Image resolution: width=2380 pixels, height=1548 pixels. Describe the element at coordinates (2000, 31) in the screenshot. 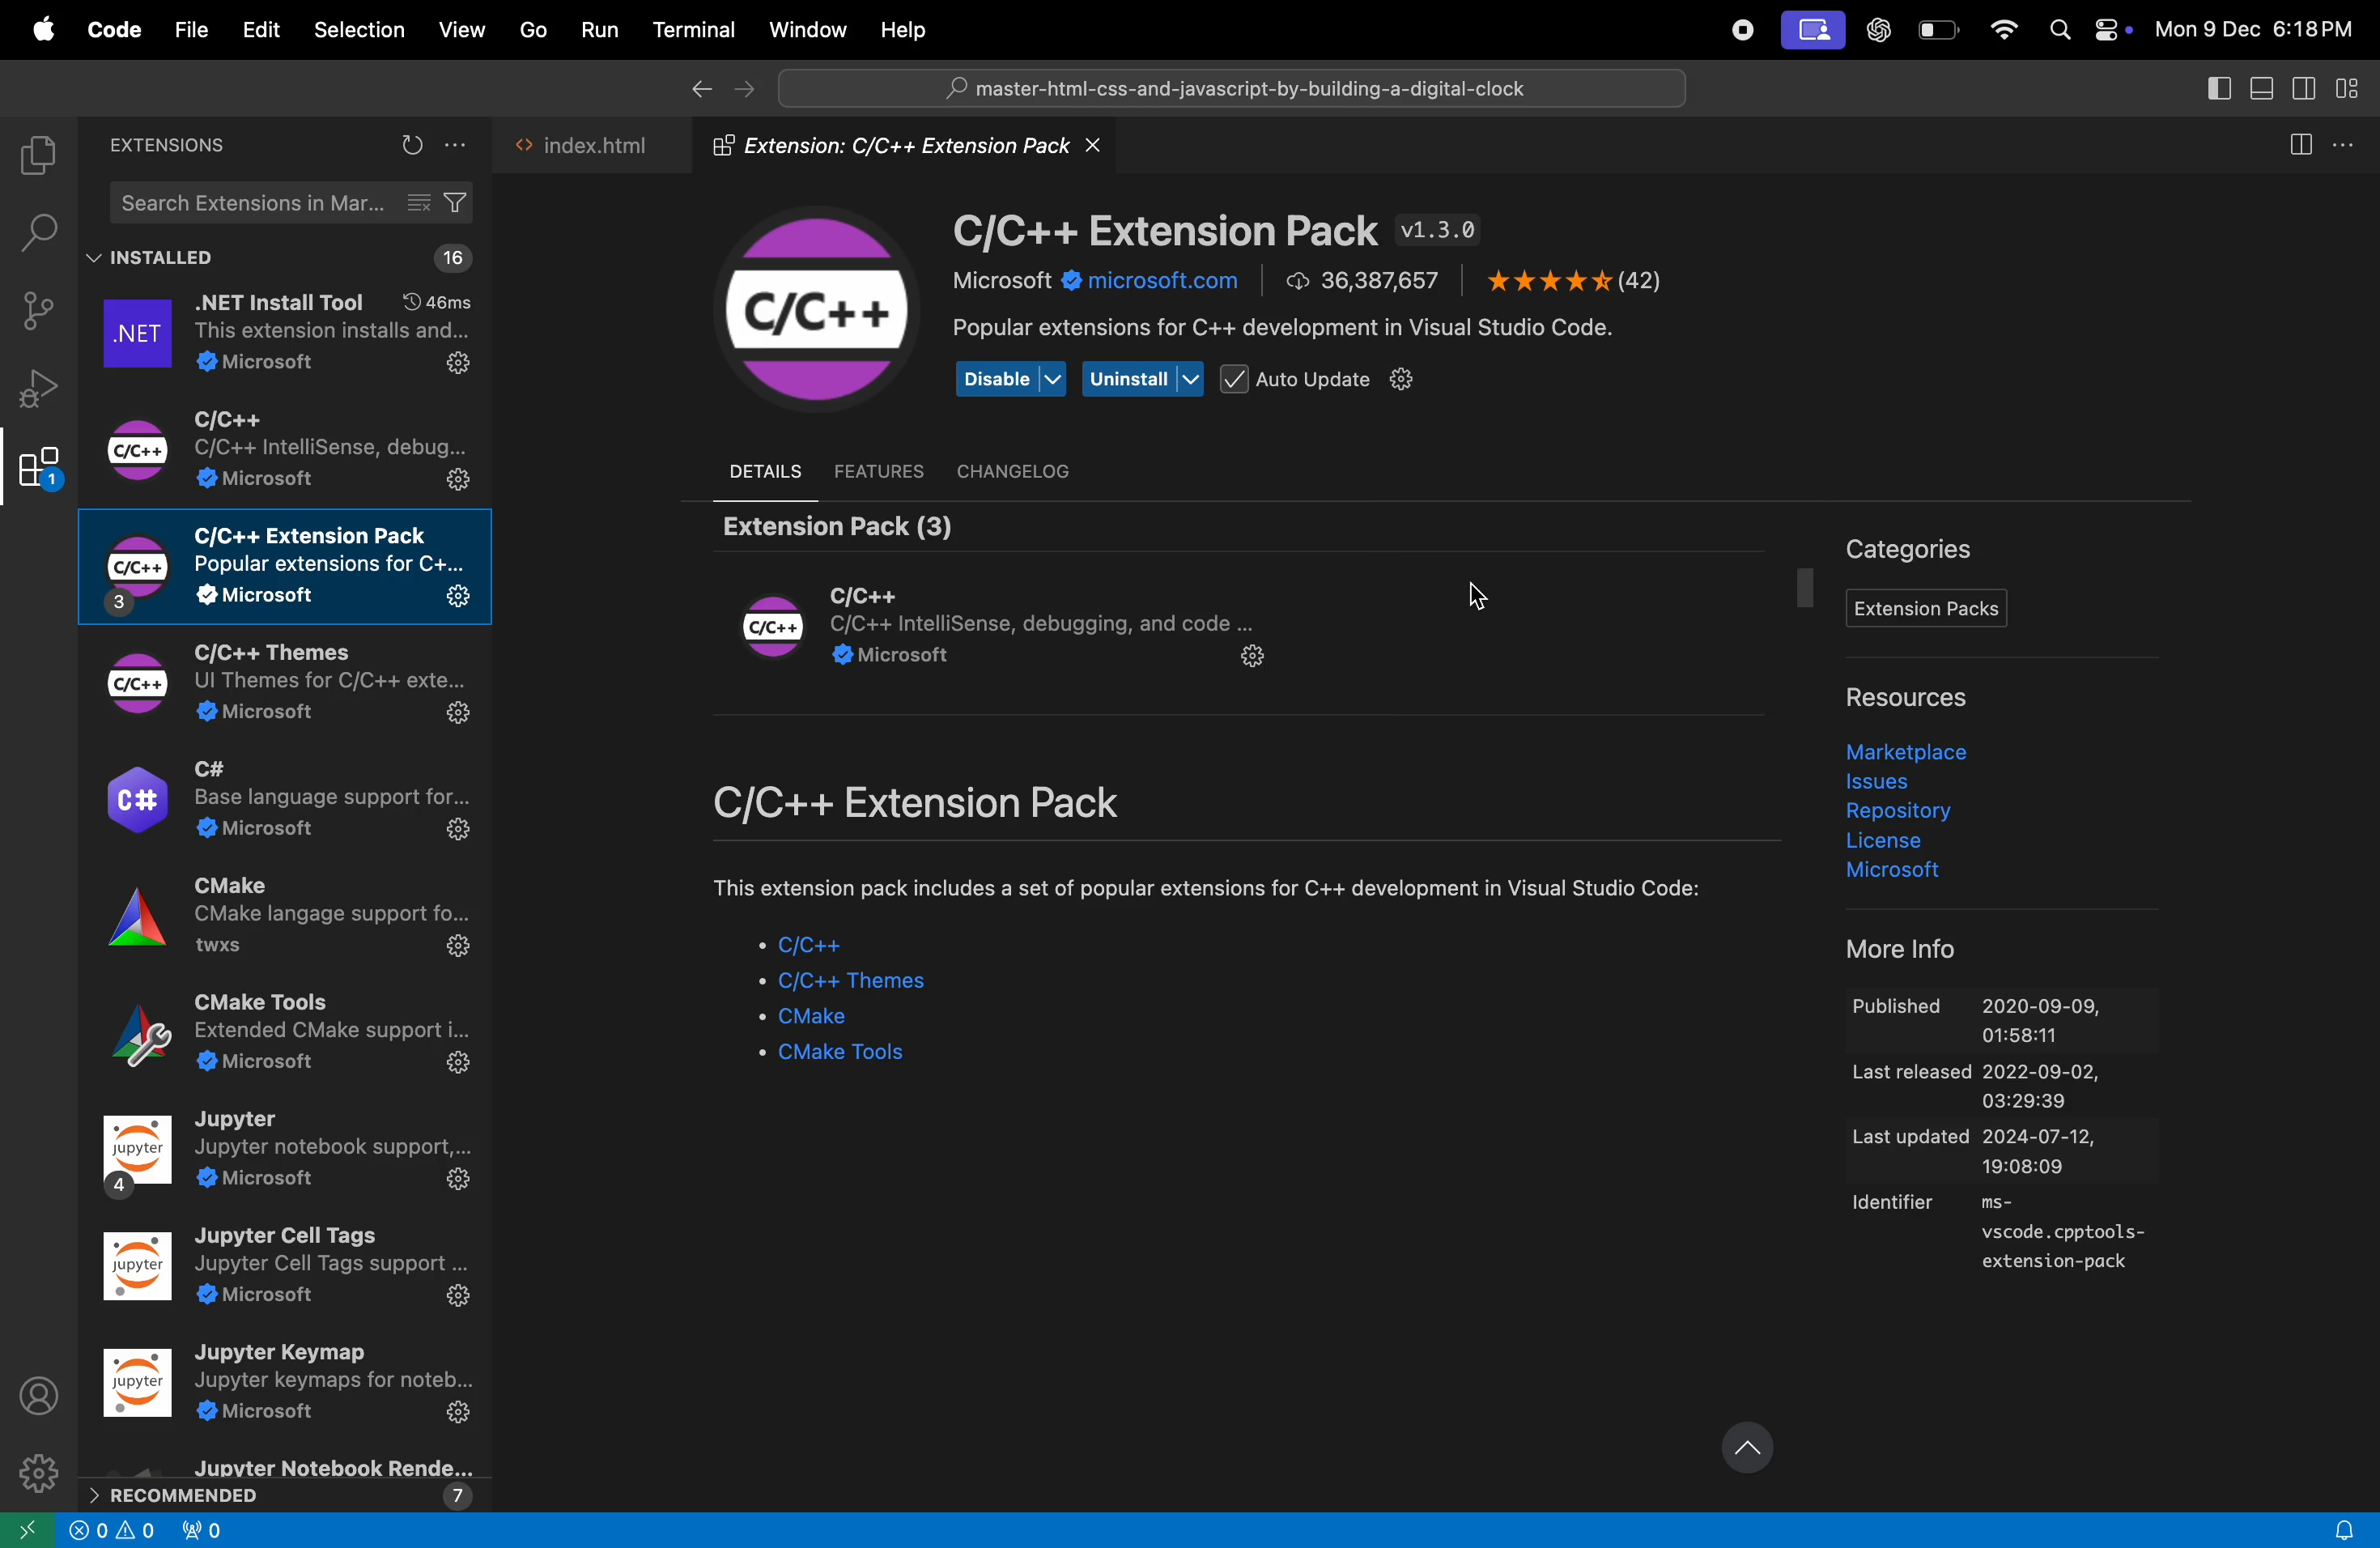

I see `wifi` at that location.